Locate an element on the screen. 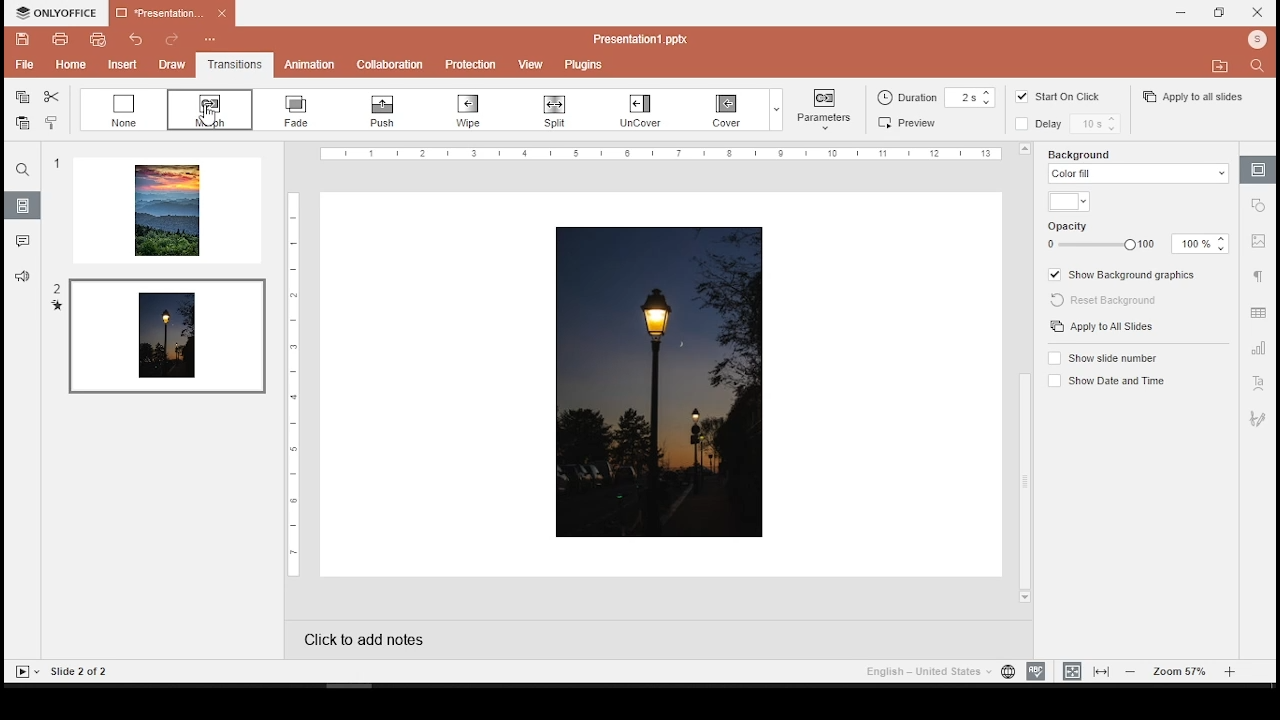 This screenshot has height=720, width=1280. show slide number on/off is located at coordinates (1102, 357).